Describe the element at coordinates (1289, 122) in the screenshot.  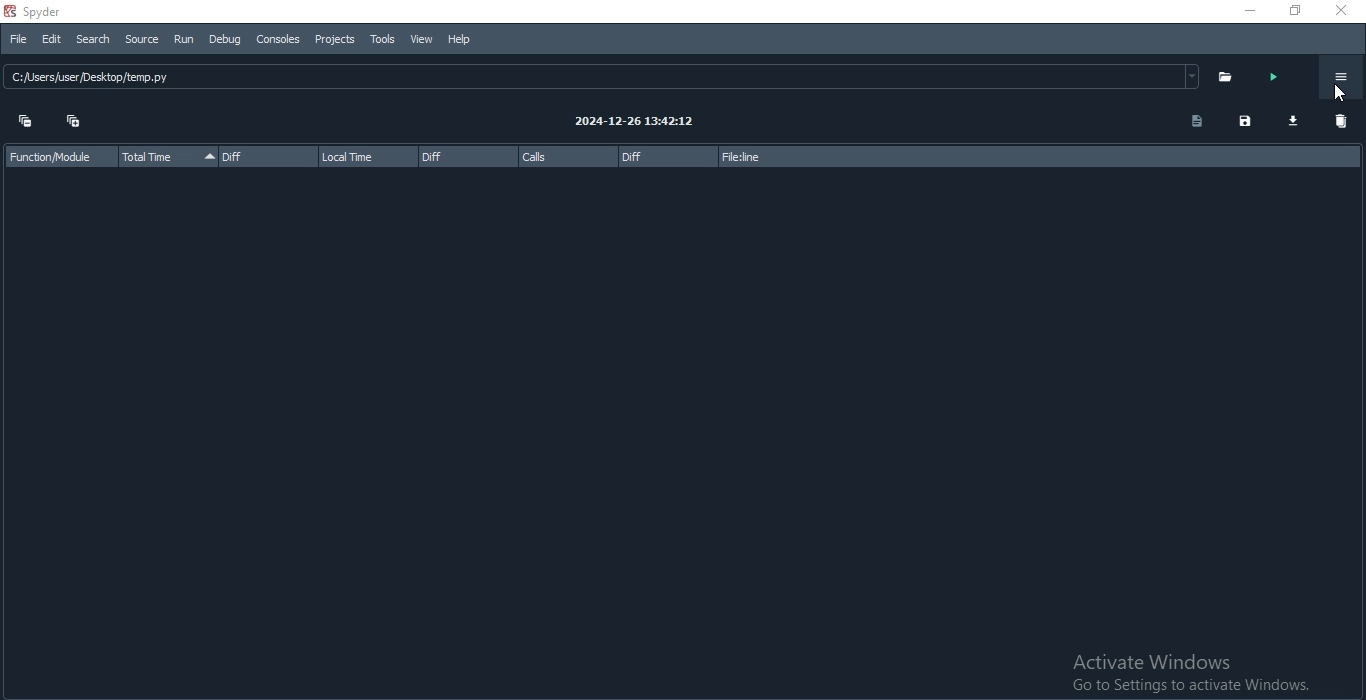
I see `download` at that location.